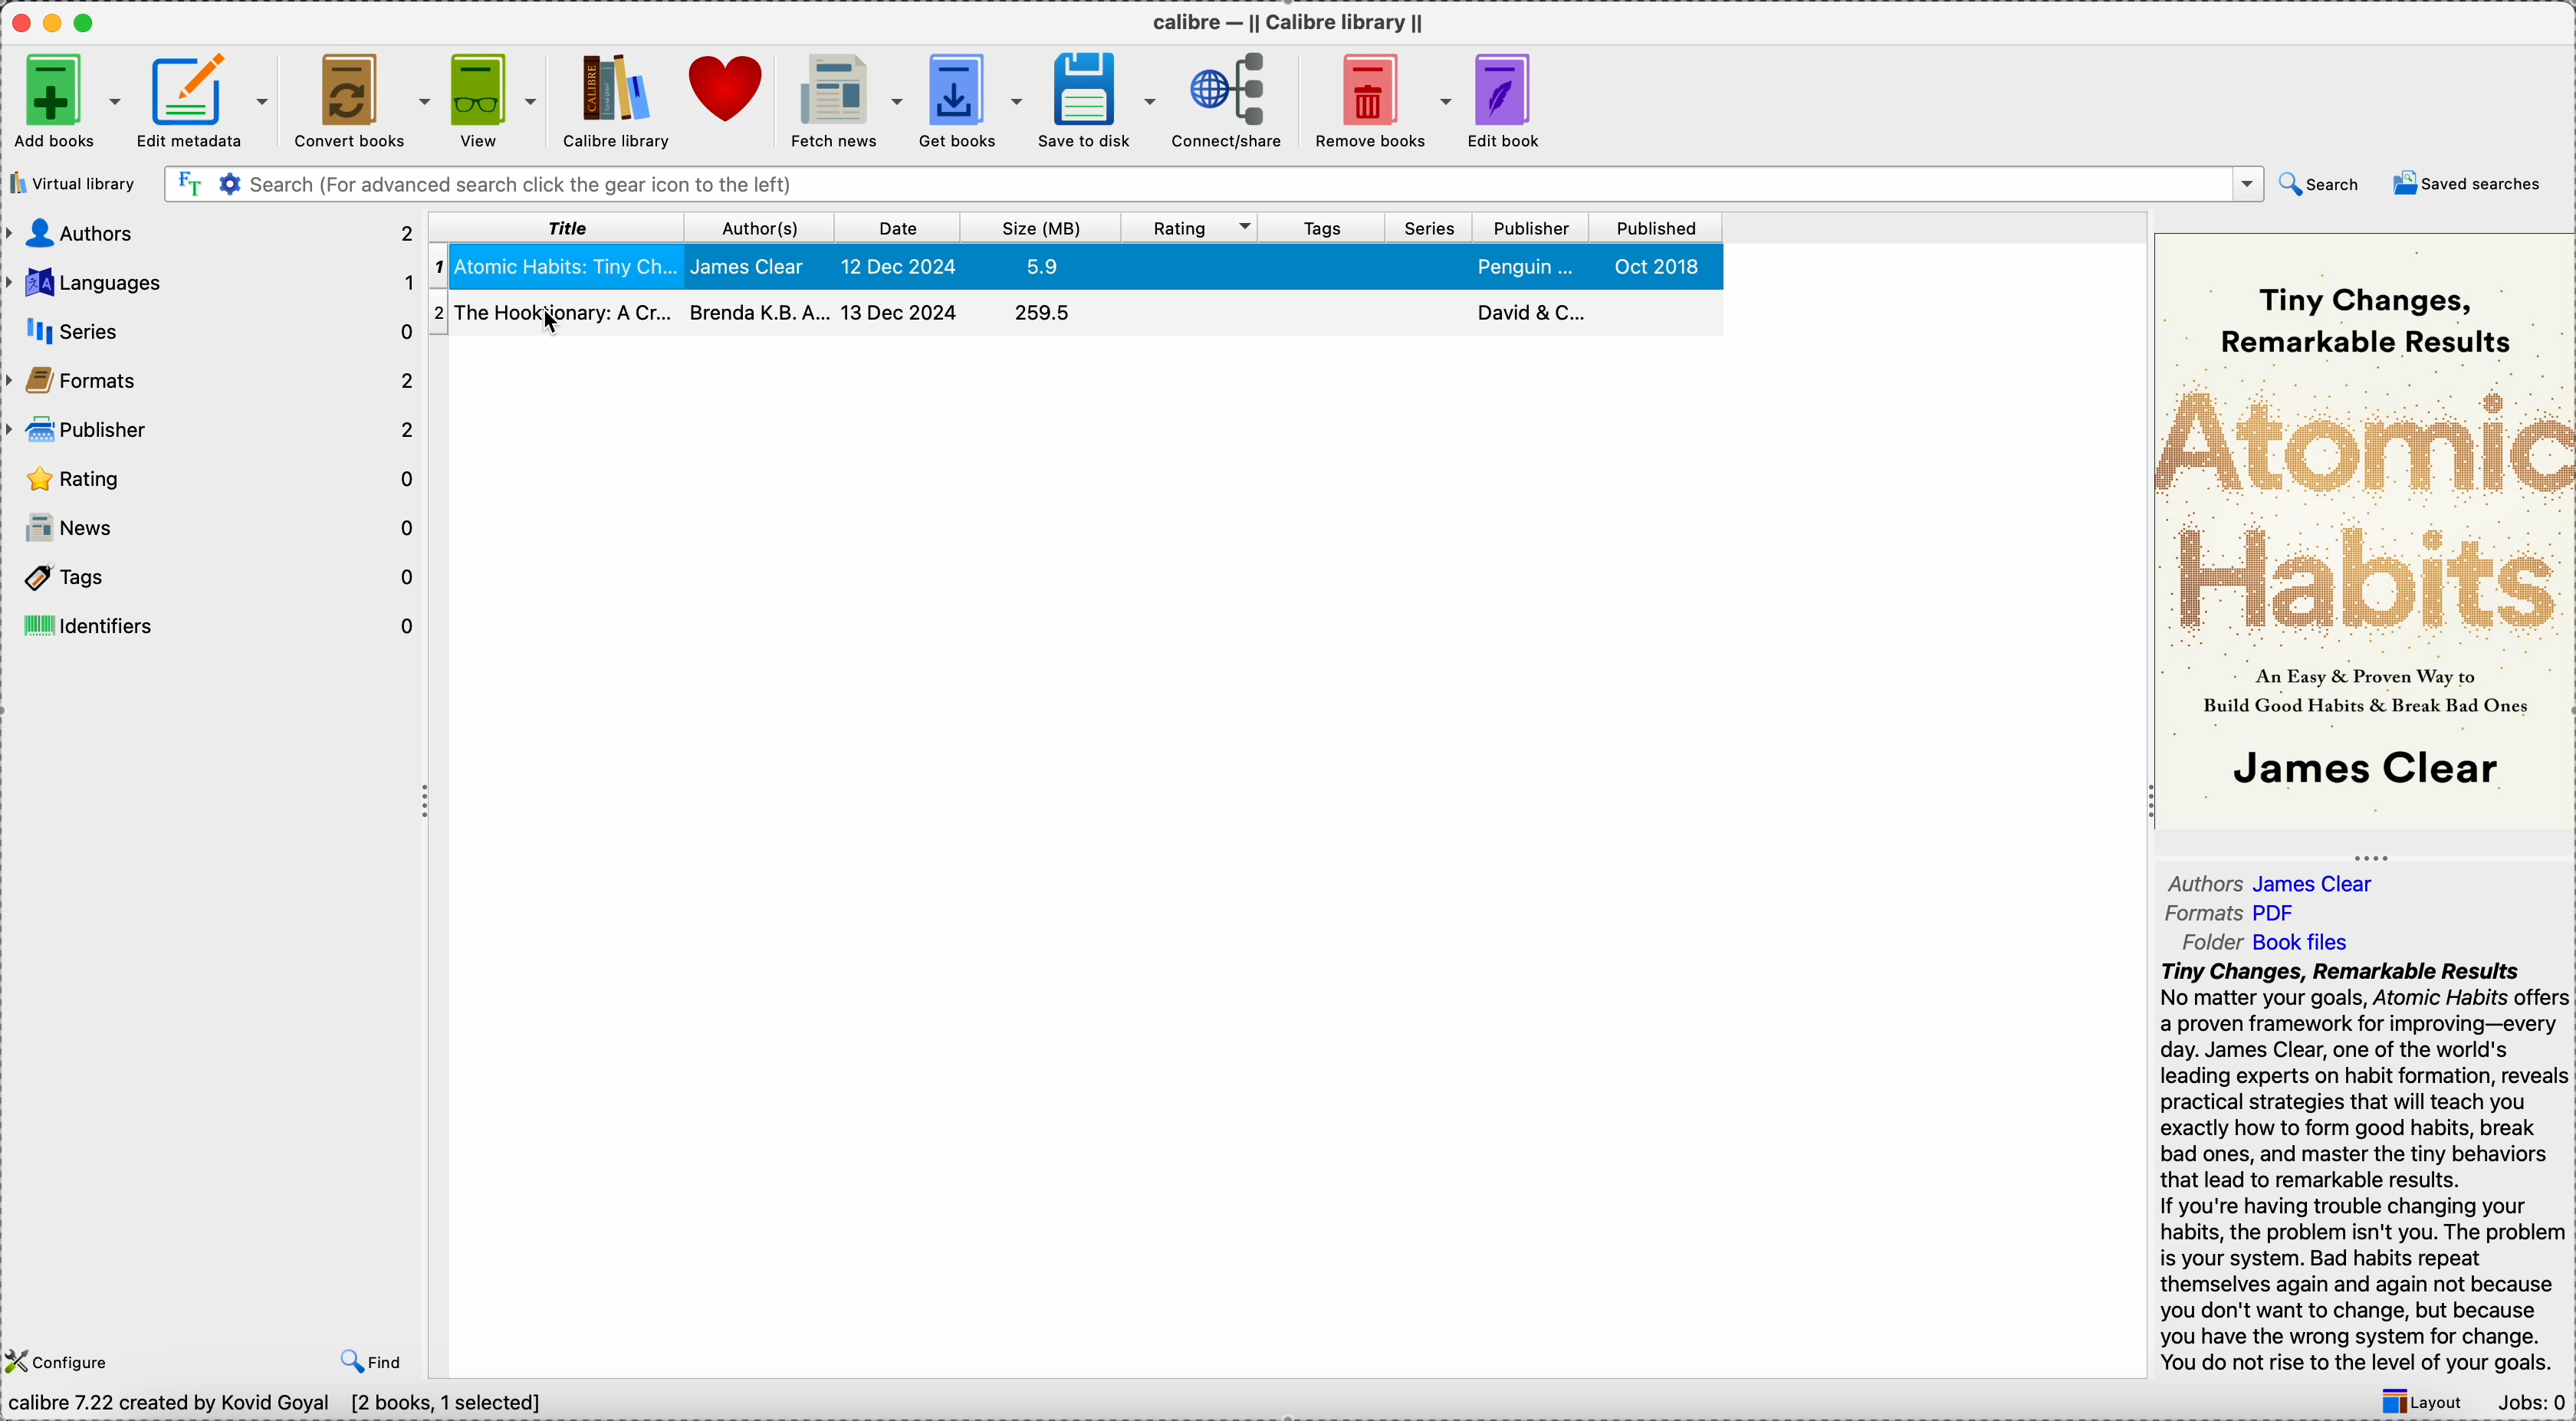 The image size is (2576, 1421). I want to click on convert books, so click(367, 102).